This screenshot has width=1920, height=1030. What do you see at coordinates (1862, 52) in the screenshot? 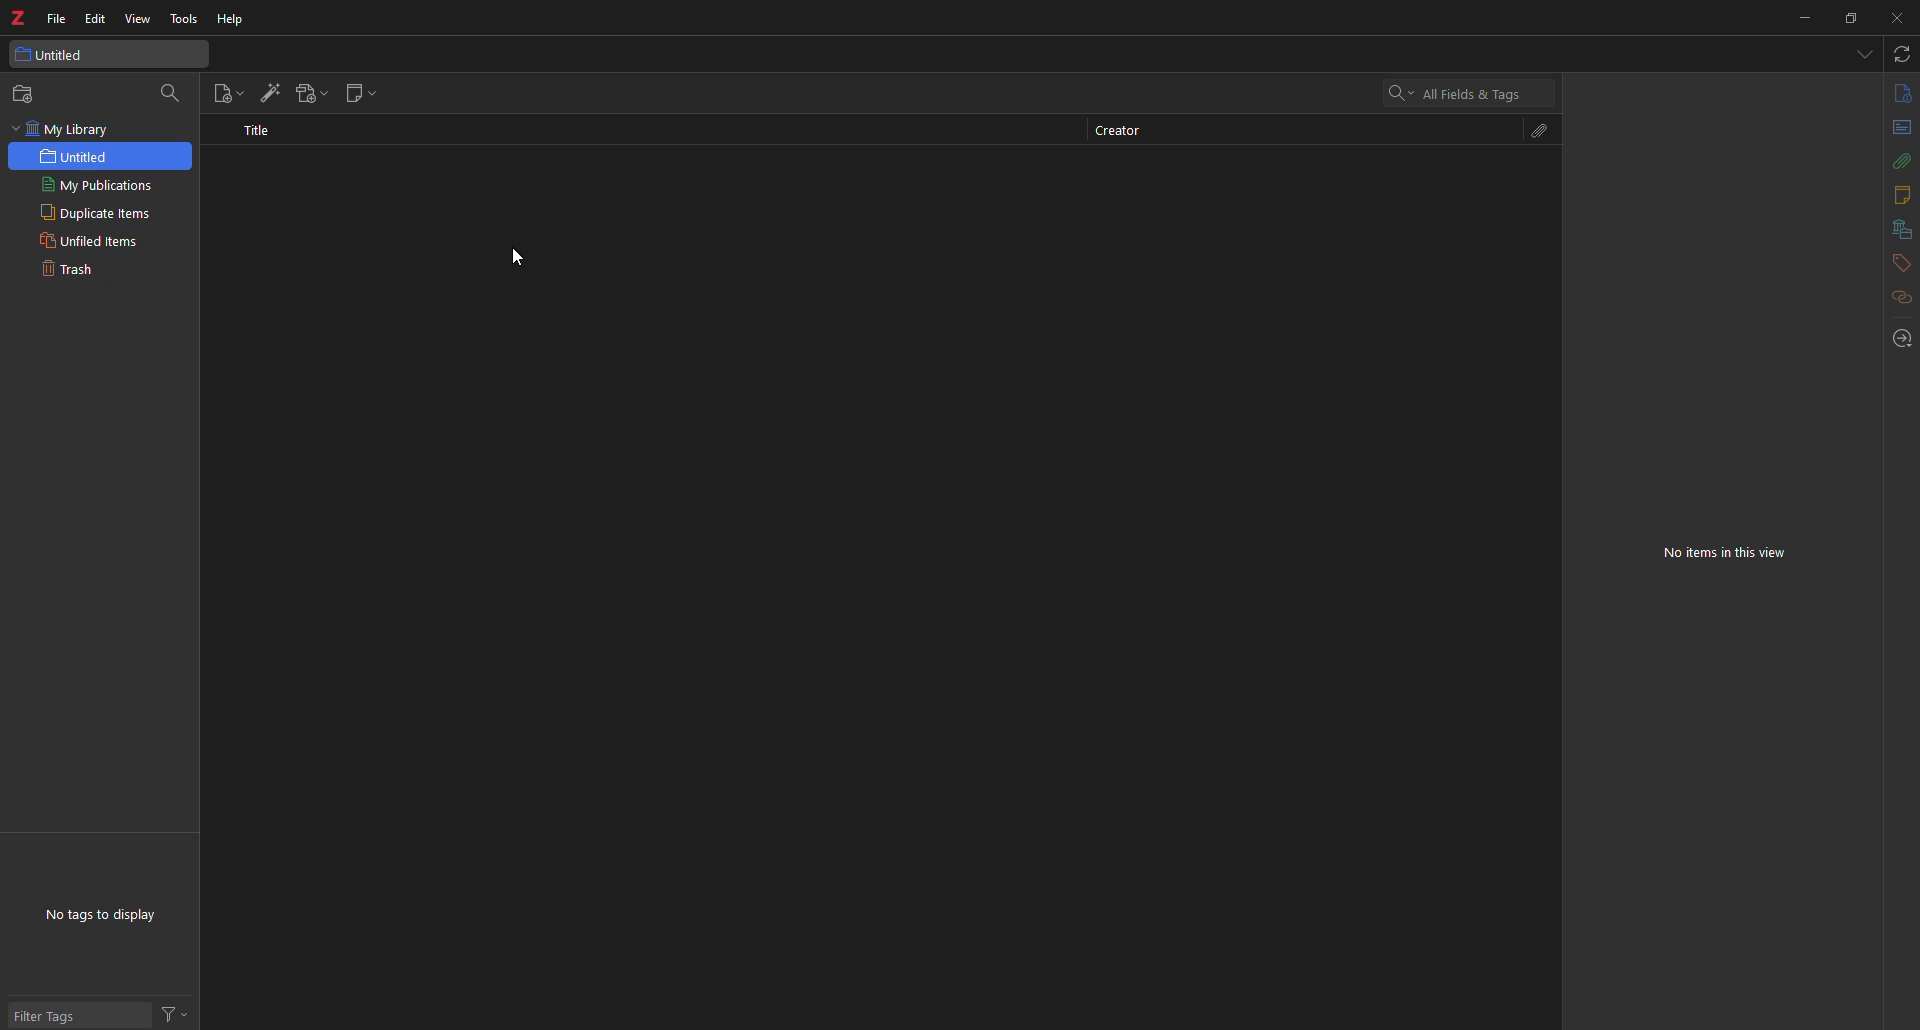
I see `tabs` at bounding box center [1862, 52].